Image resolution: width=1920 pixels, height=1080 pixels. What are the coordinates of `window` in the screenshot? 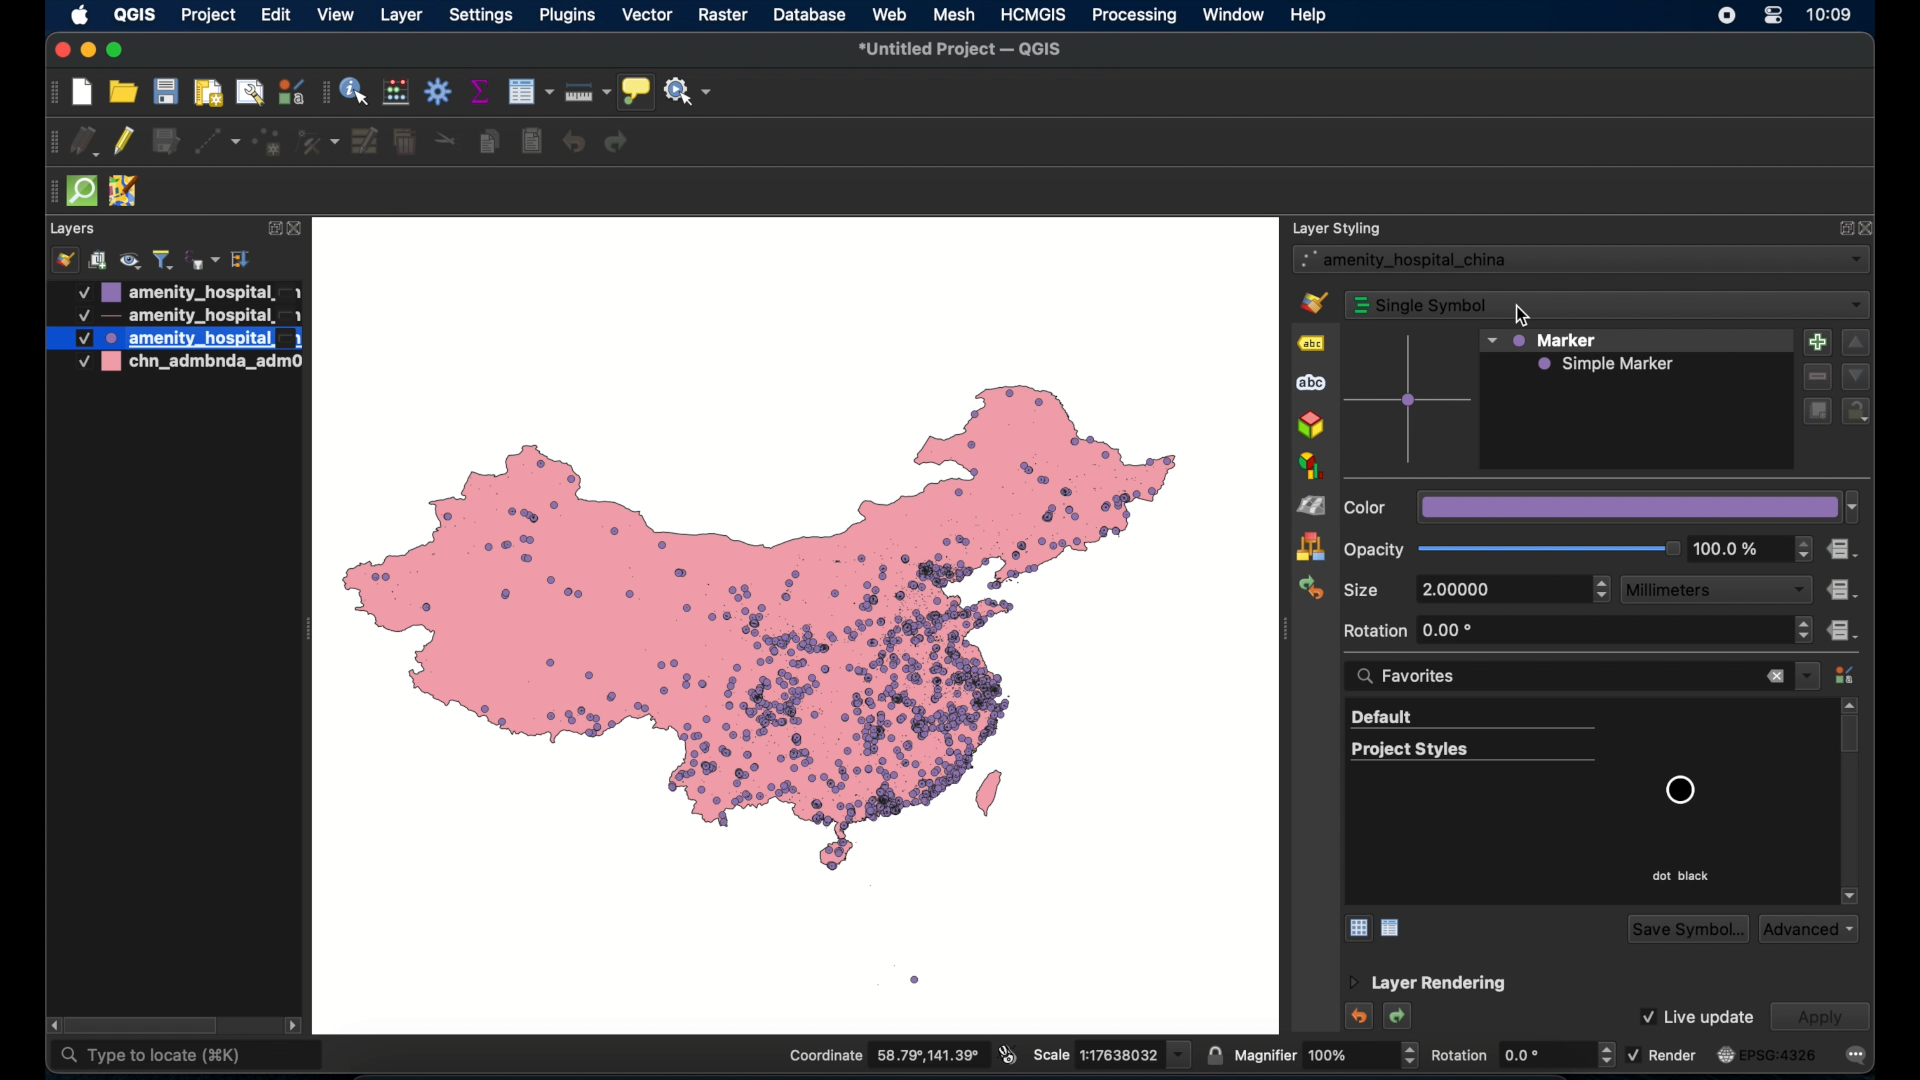 It's located at (1233, 15).